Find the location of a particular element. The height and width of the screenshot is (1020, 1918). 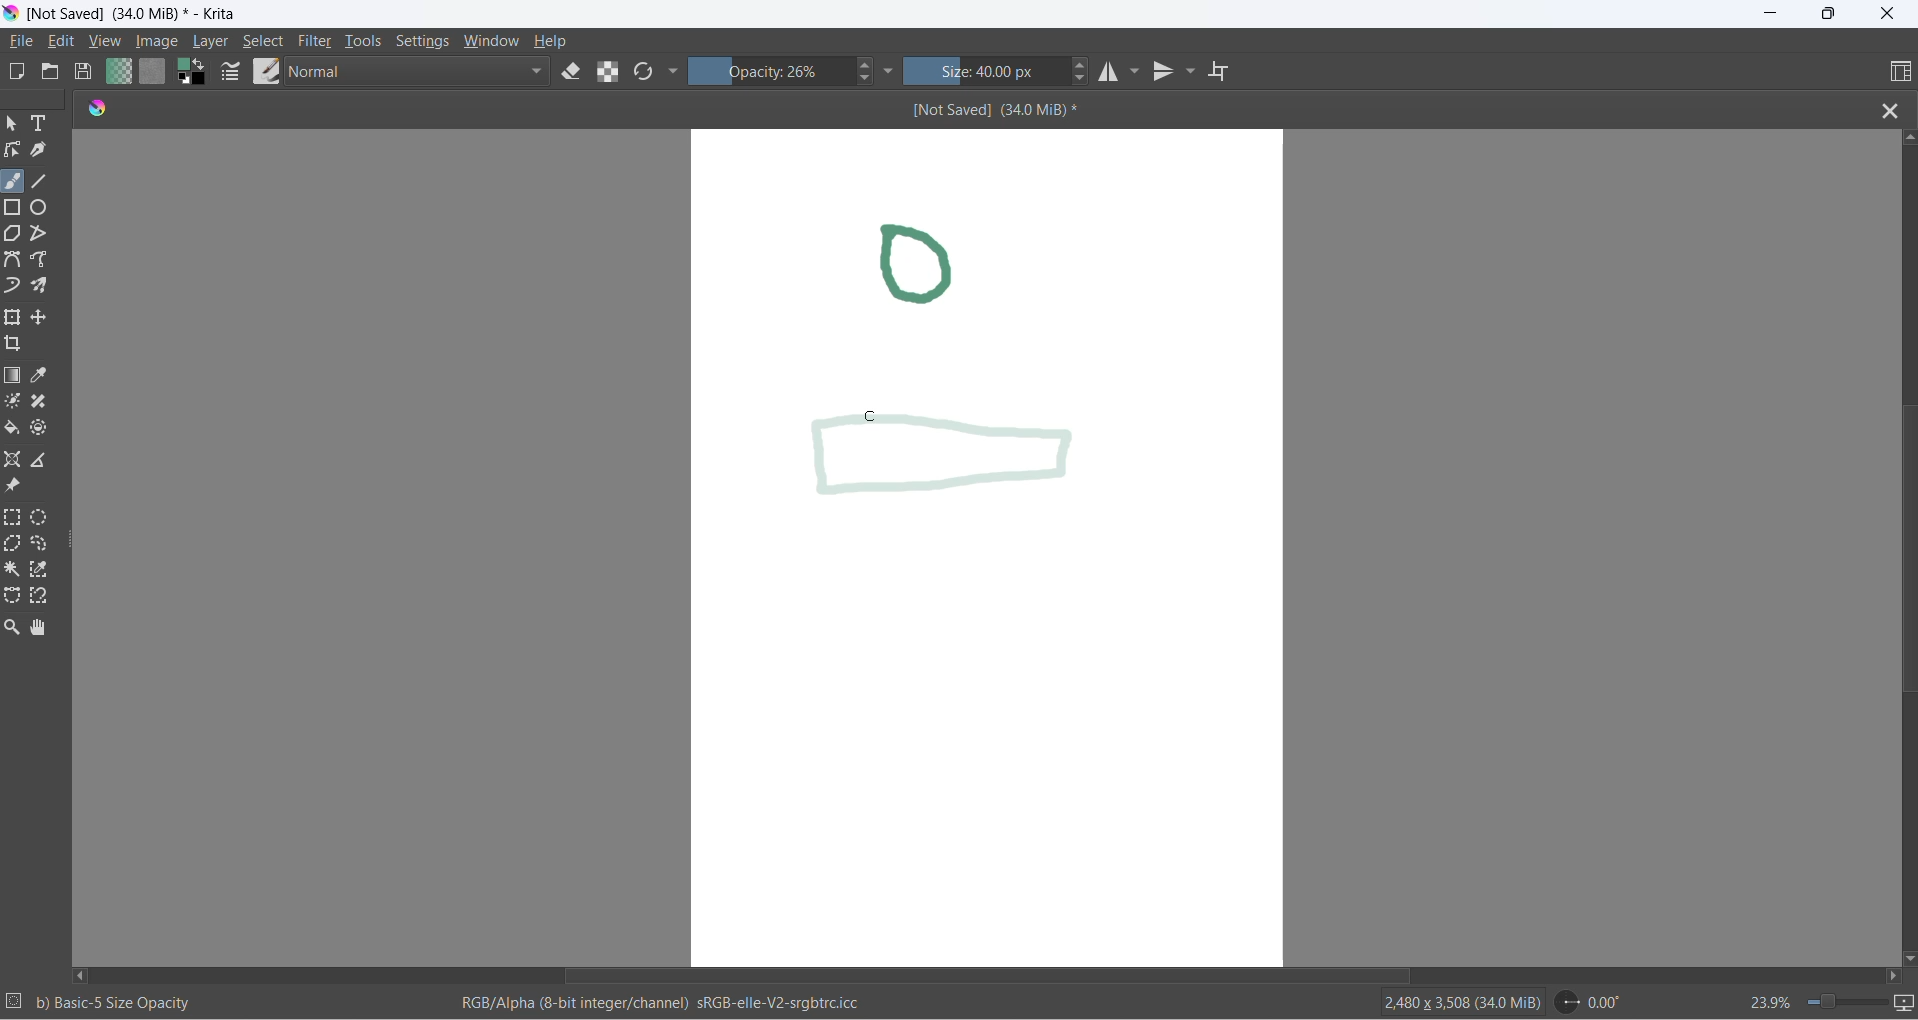

polygonal selection tool is located at coordinates (13, 546).